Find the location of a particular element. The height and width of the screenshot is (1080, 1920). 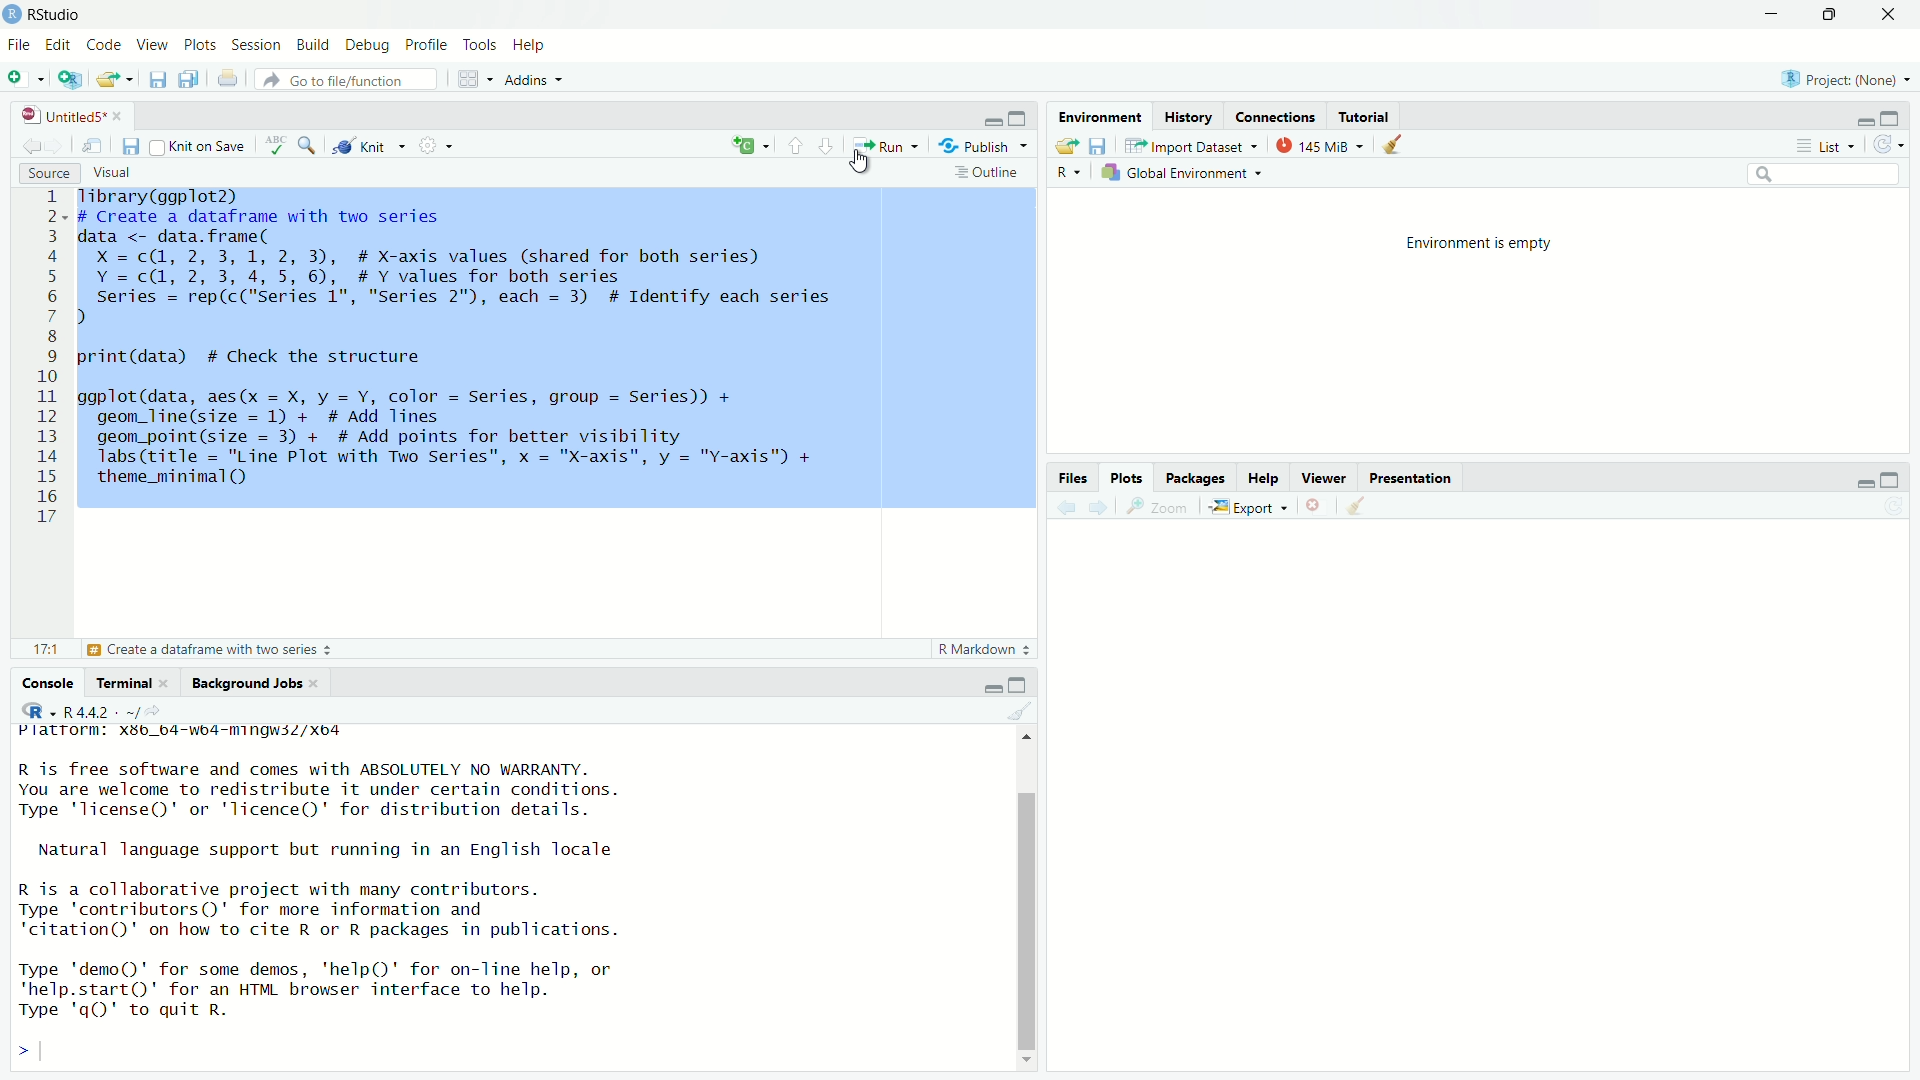

Global Enviornment is located at coordinates (1183, 176).